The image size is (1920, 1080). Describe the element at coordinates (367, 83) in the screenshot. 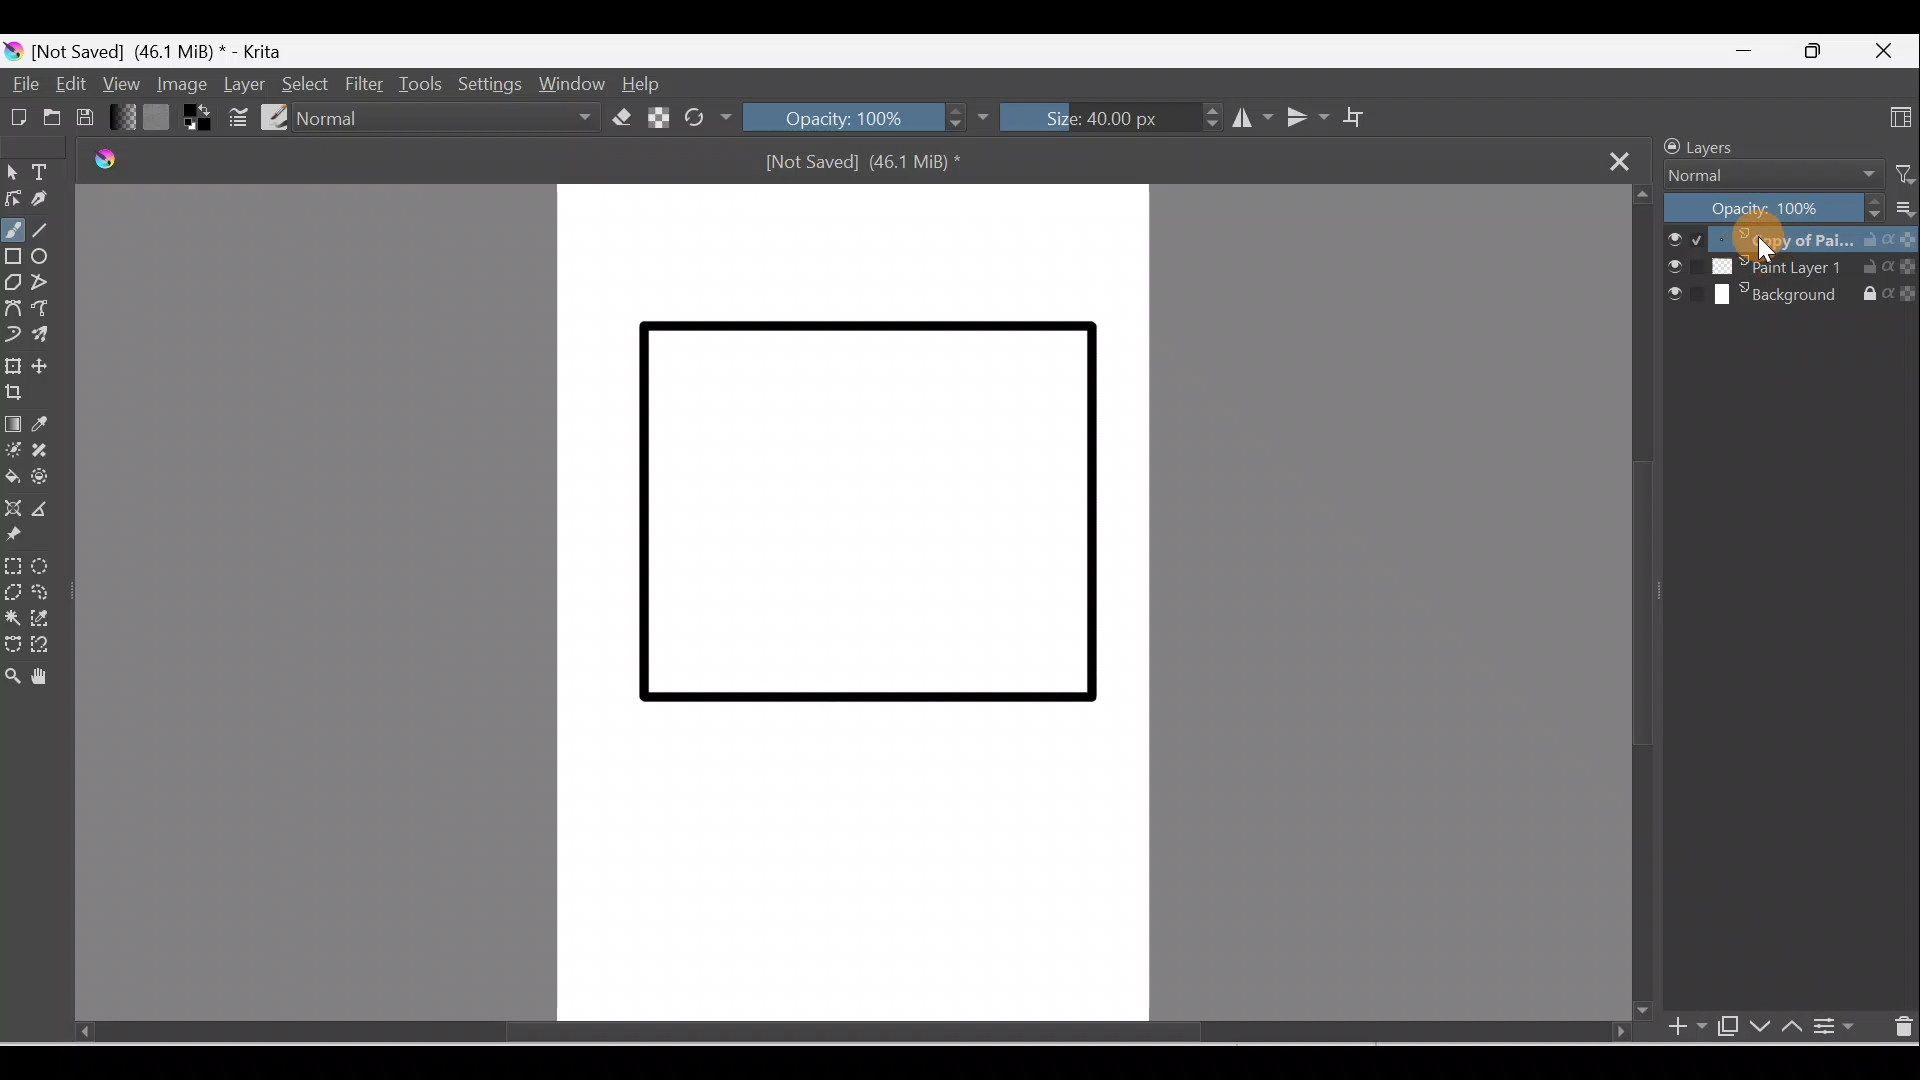

I see `Filter` at that location.